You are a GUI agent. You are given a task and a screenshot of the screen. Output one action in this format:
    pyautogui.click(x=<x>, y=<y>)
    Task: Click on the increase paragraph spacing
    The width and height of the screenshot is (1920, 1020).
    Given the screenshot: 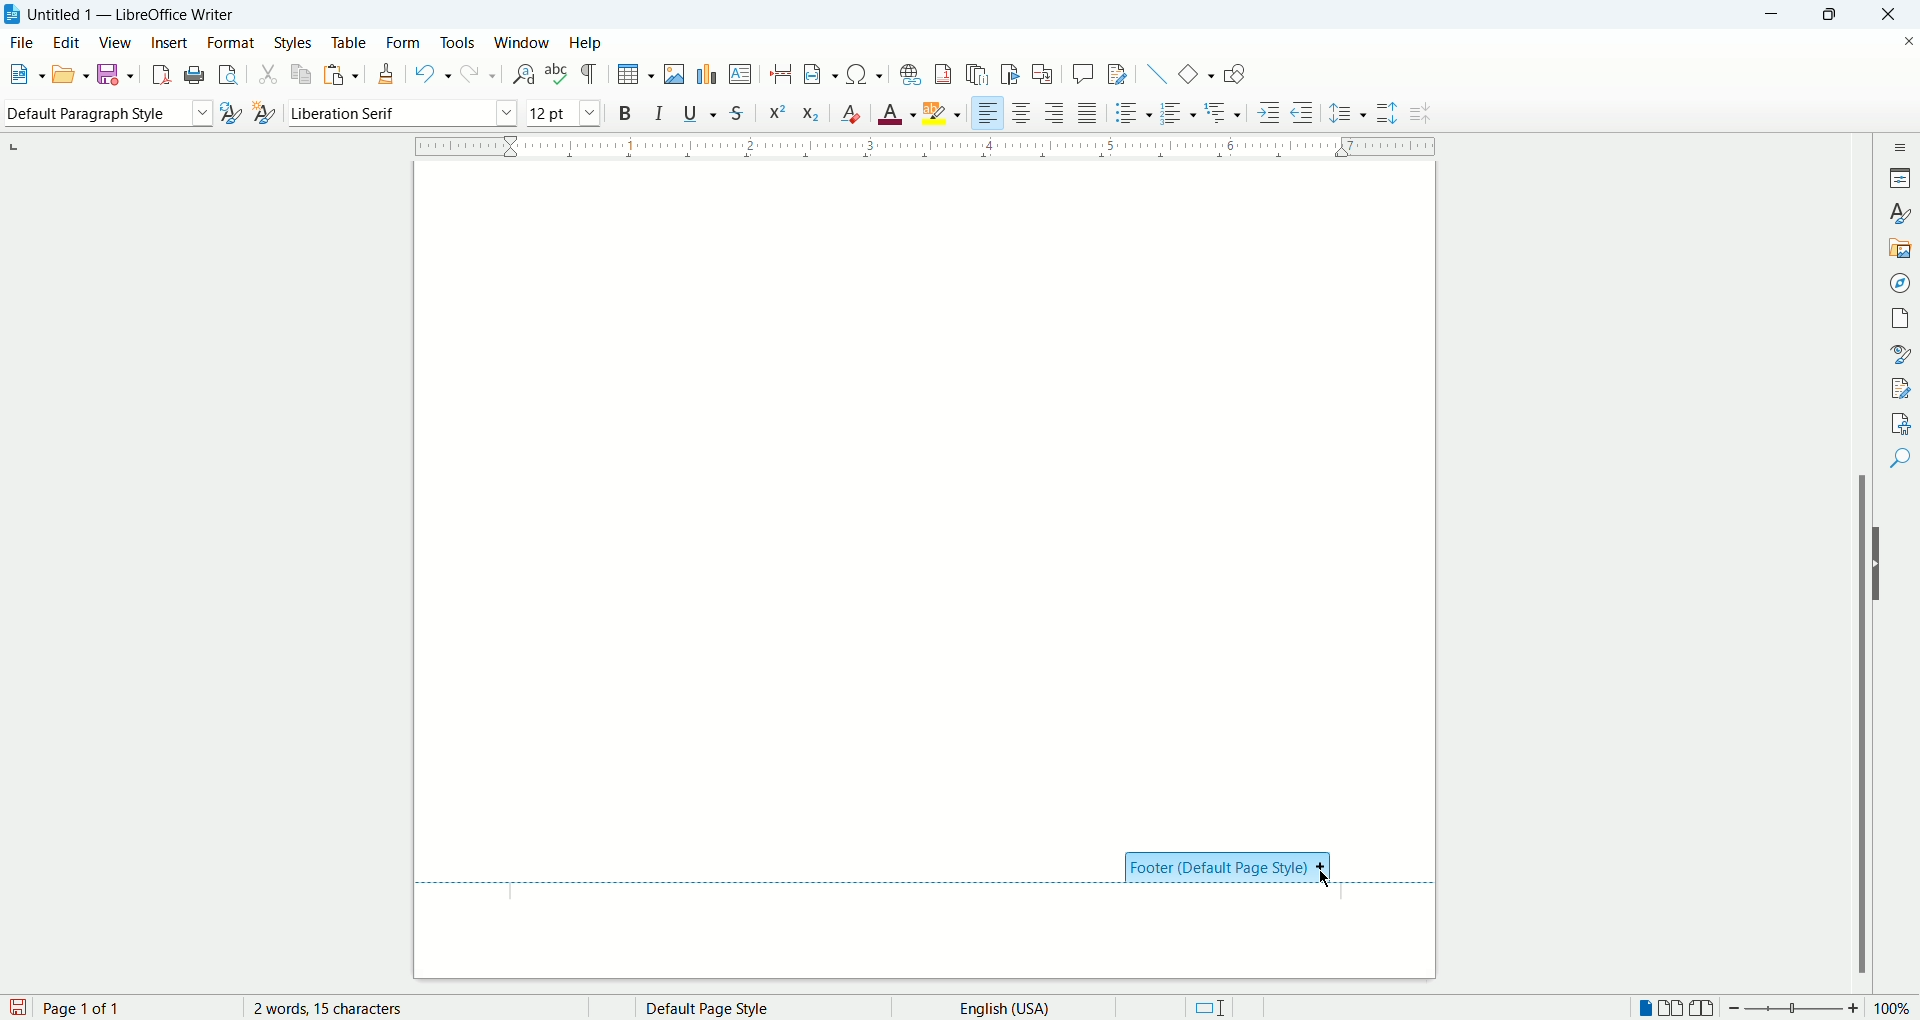 What is the action you would take?
    pyautogui.click(x=1387, y=114)
    